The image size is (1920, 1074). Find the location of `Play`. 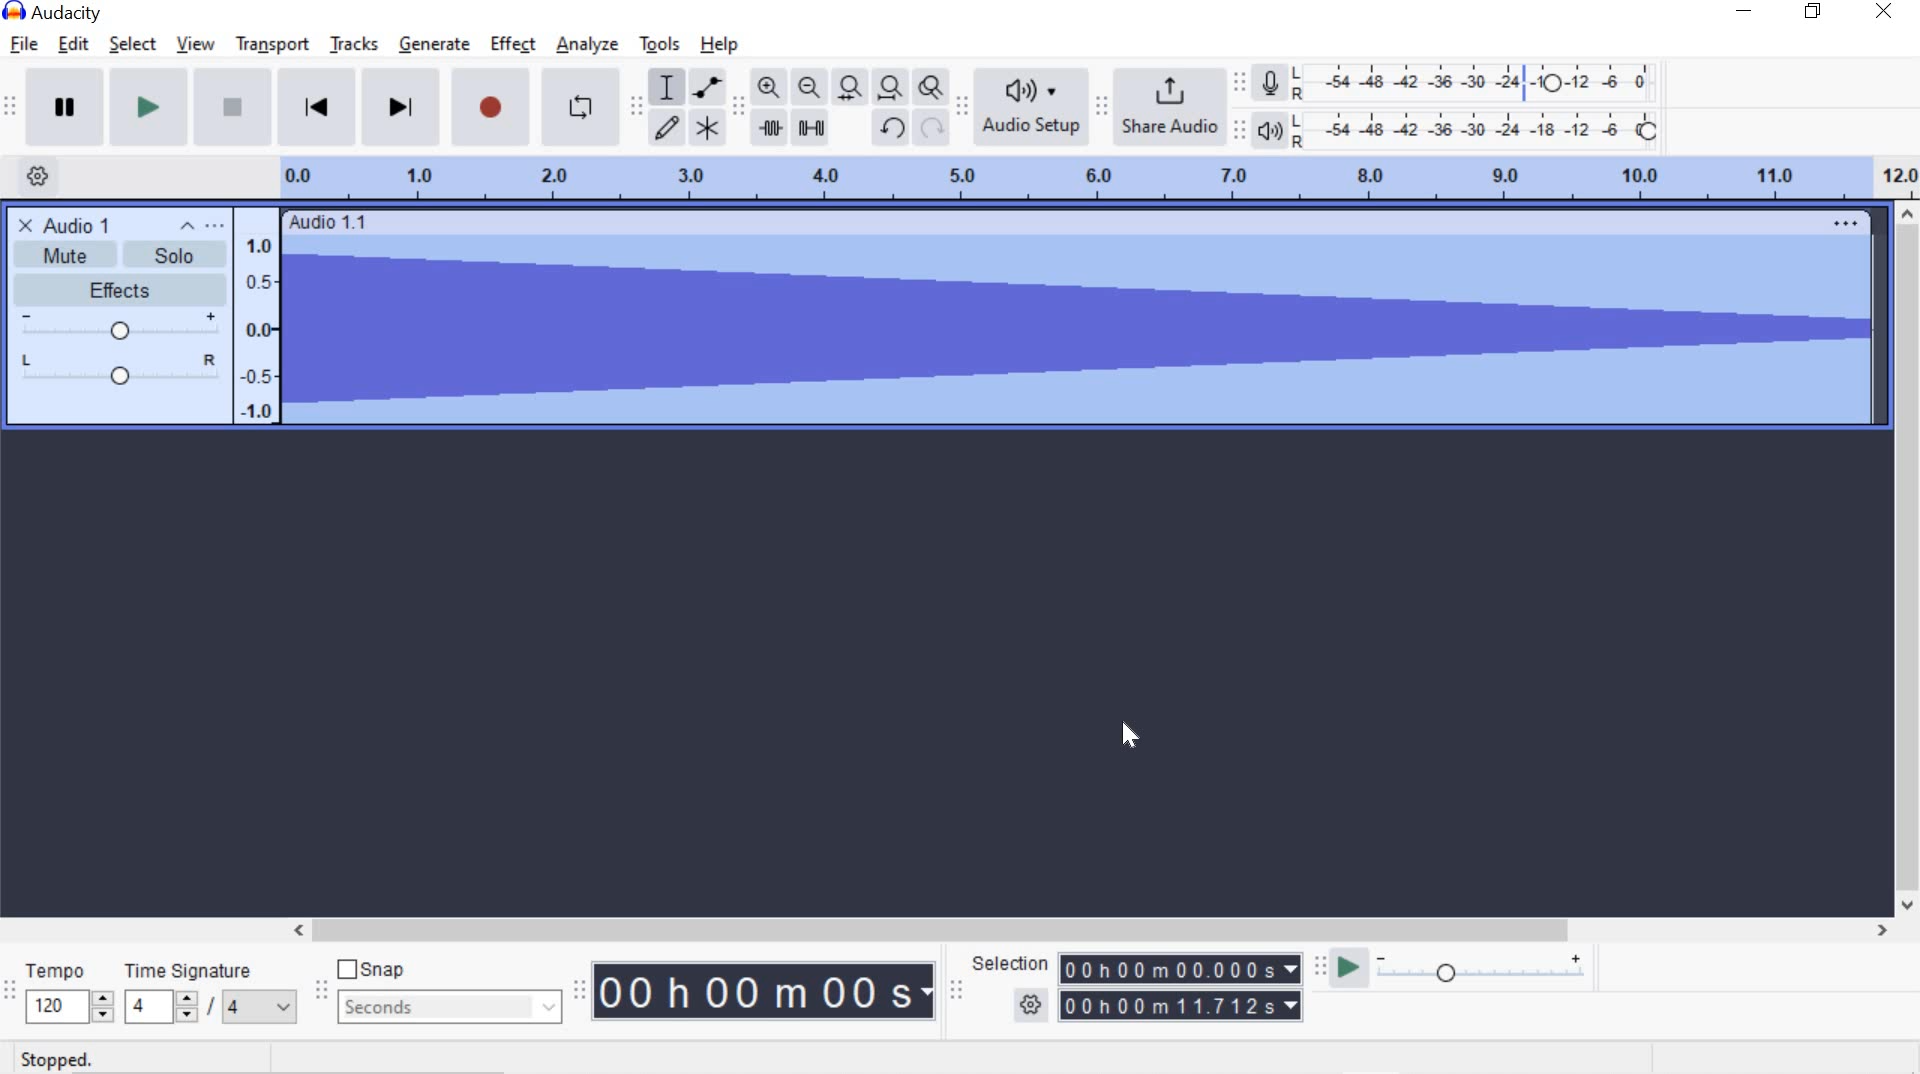

Play is located at coordinates (149, 106).